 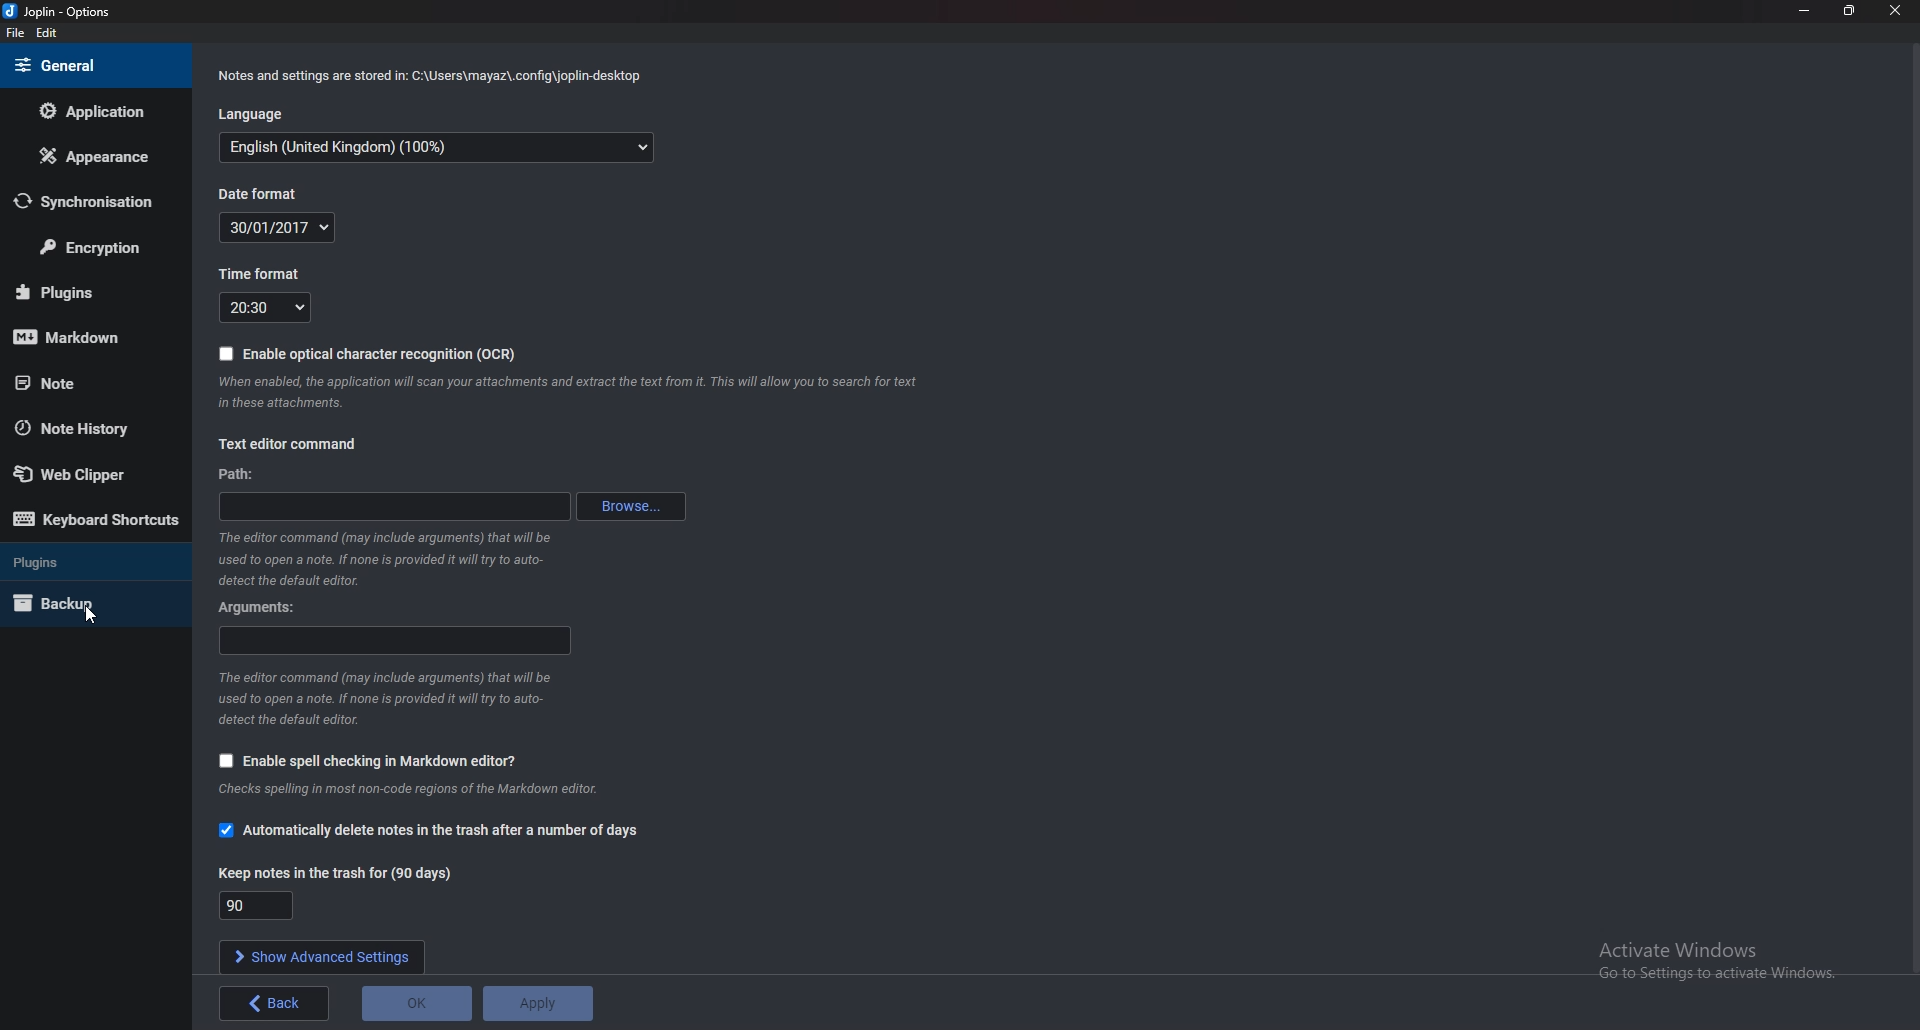 What do you see at coordinates (80, 560) in the screenshot?
I see `Plugins` at bounding box center [80, 560].